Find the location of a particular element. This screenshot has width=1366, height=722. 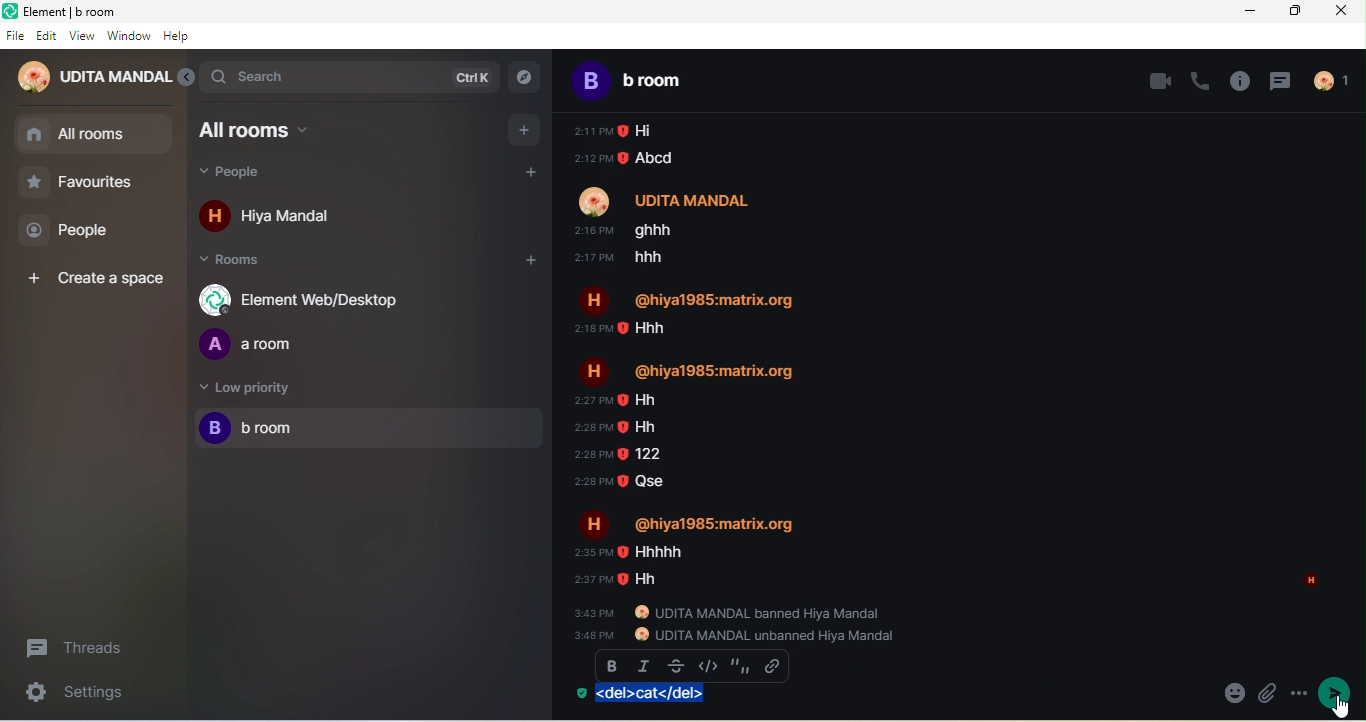

file is located at coordinates (14, 35).